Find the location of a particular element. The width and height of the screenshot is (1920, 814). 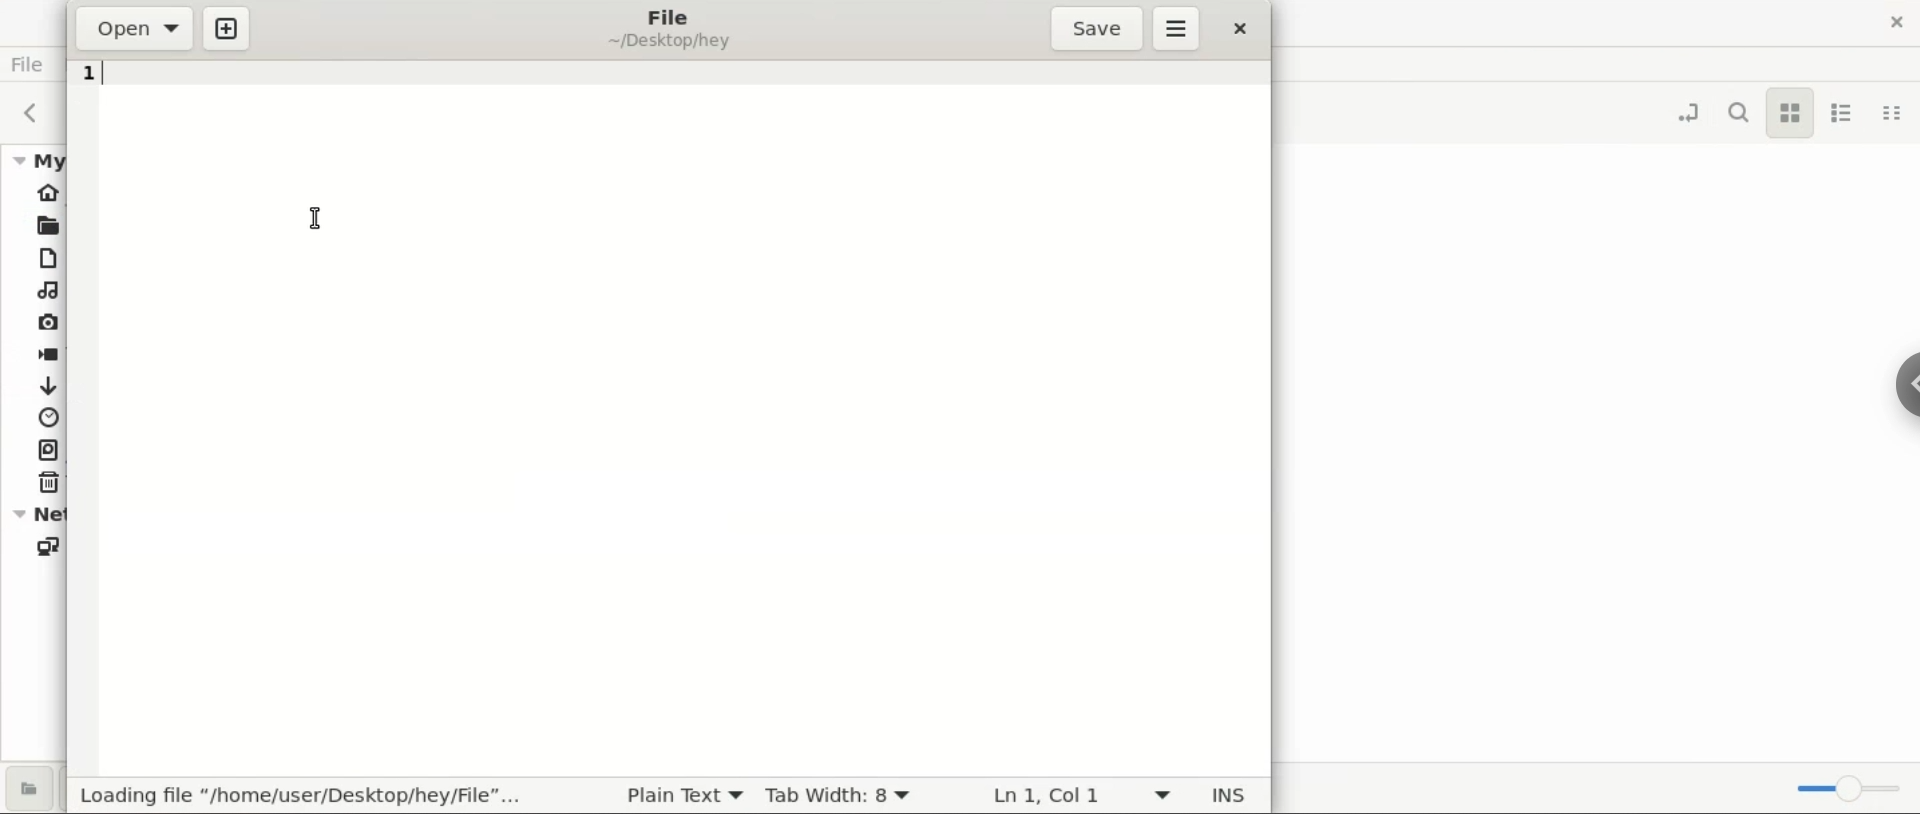

open is located at coordinates (129, 27).